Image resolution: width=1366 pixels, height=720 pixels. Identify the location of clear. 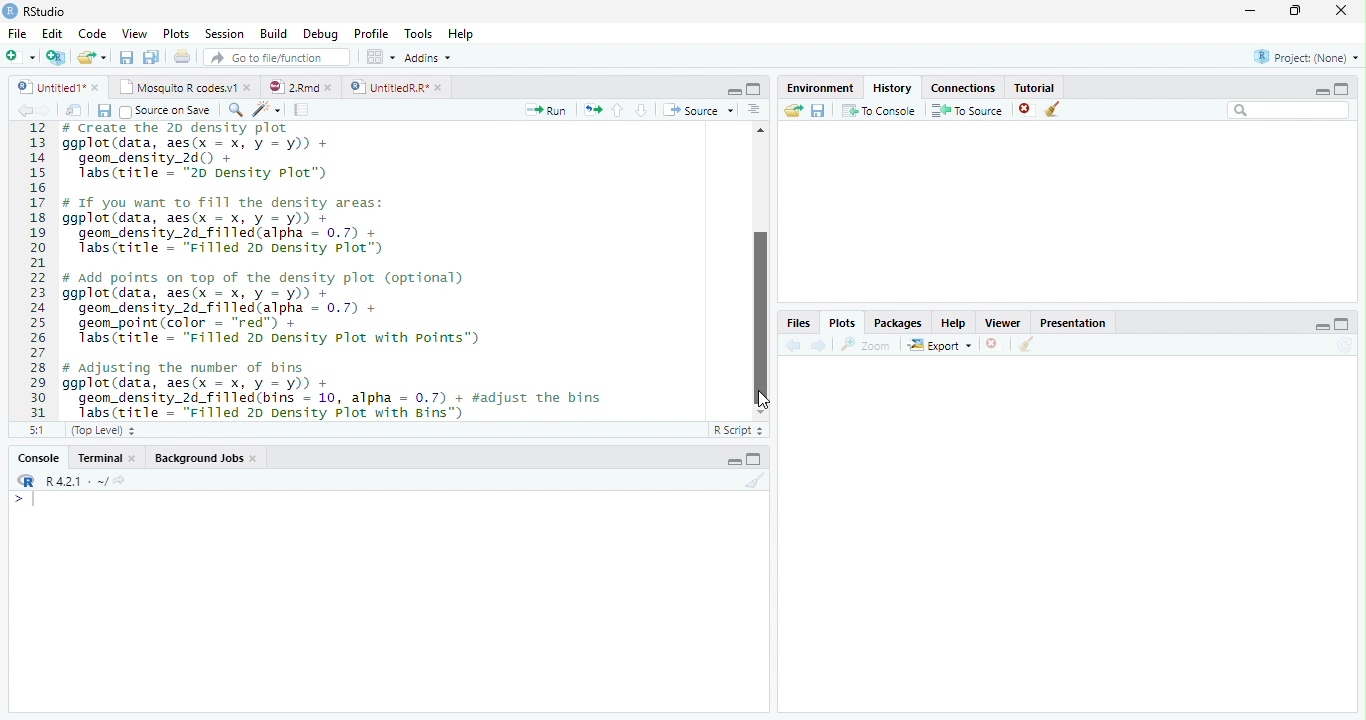
(1026, 346).